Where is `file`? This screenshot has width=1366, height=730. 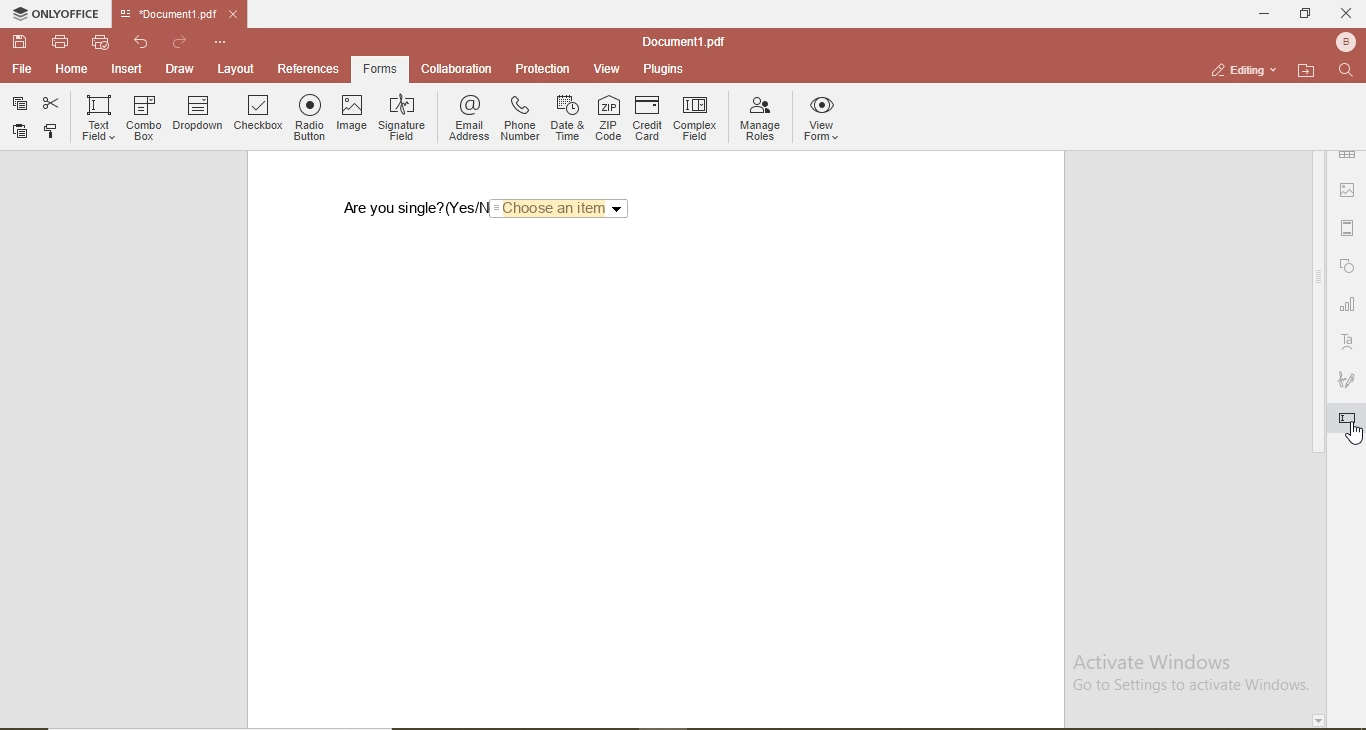 file is located at coordinates (23, 70).